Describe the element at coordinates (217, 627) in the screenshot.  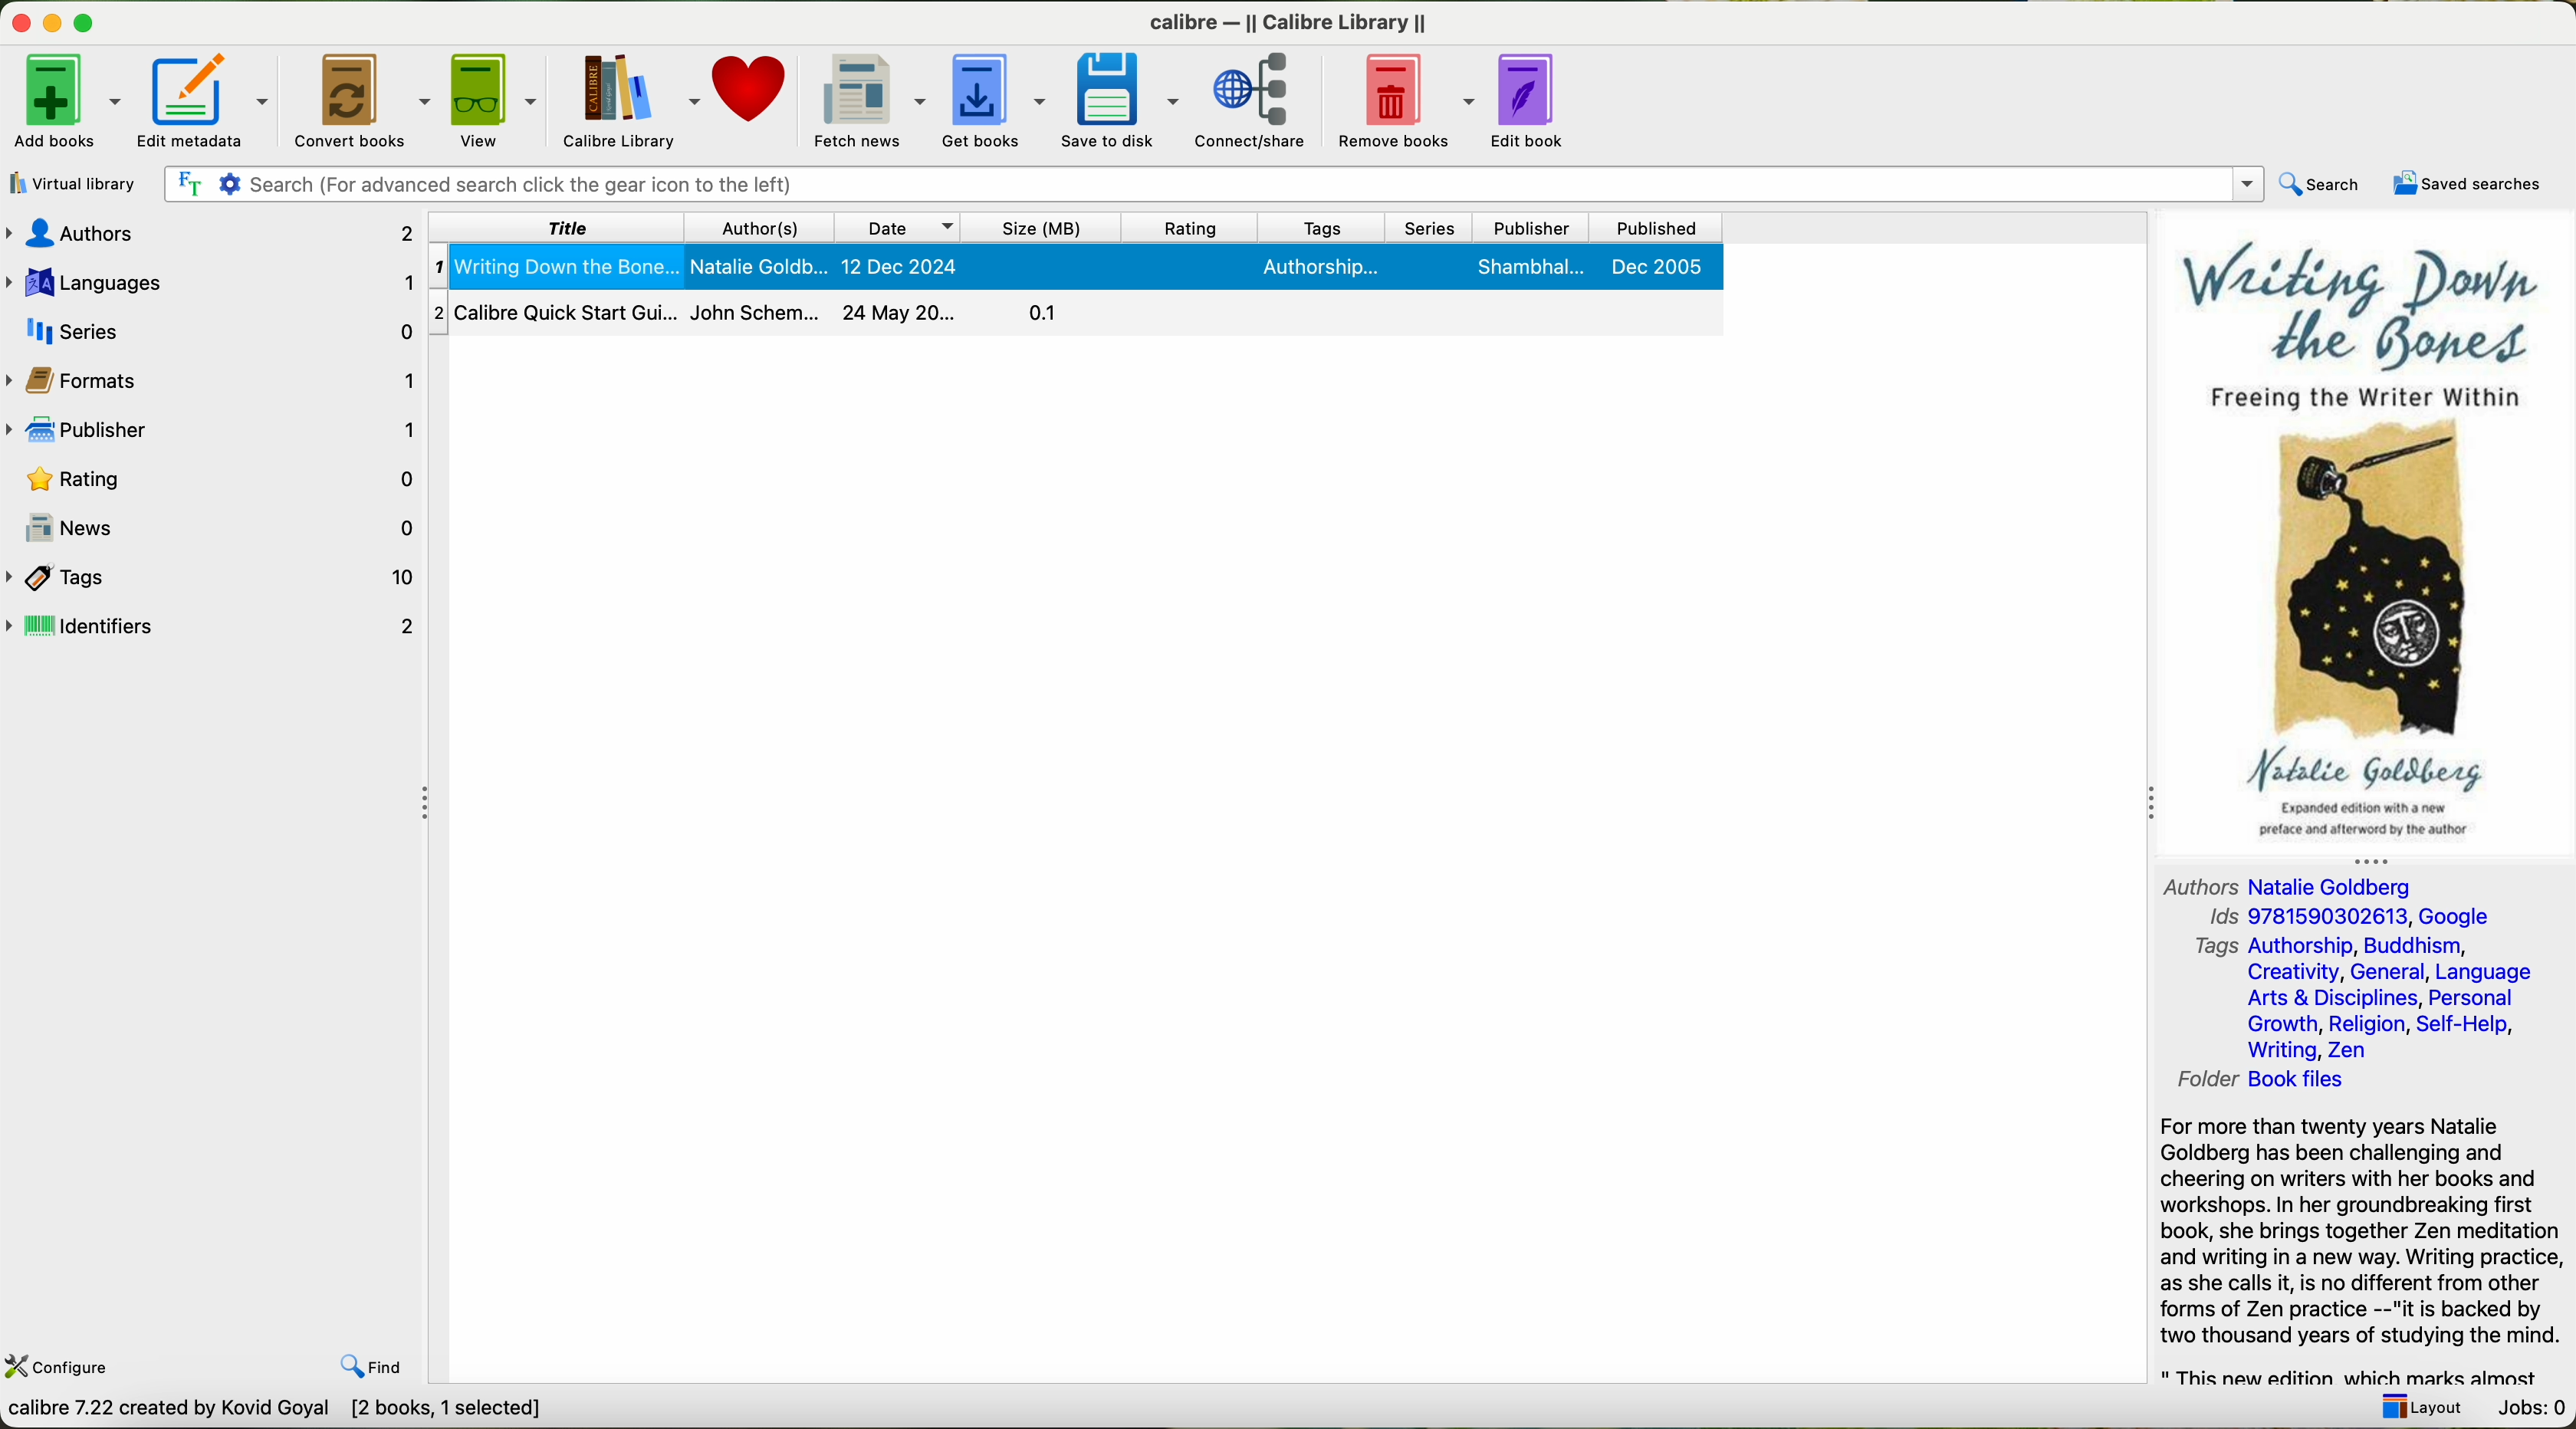
I see `identifiers` at that location.